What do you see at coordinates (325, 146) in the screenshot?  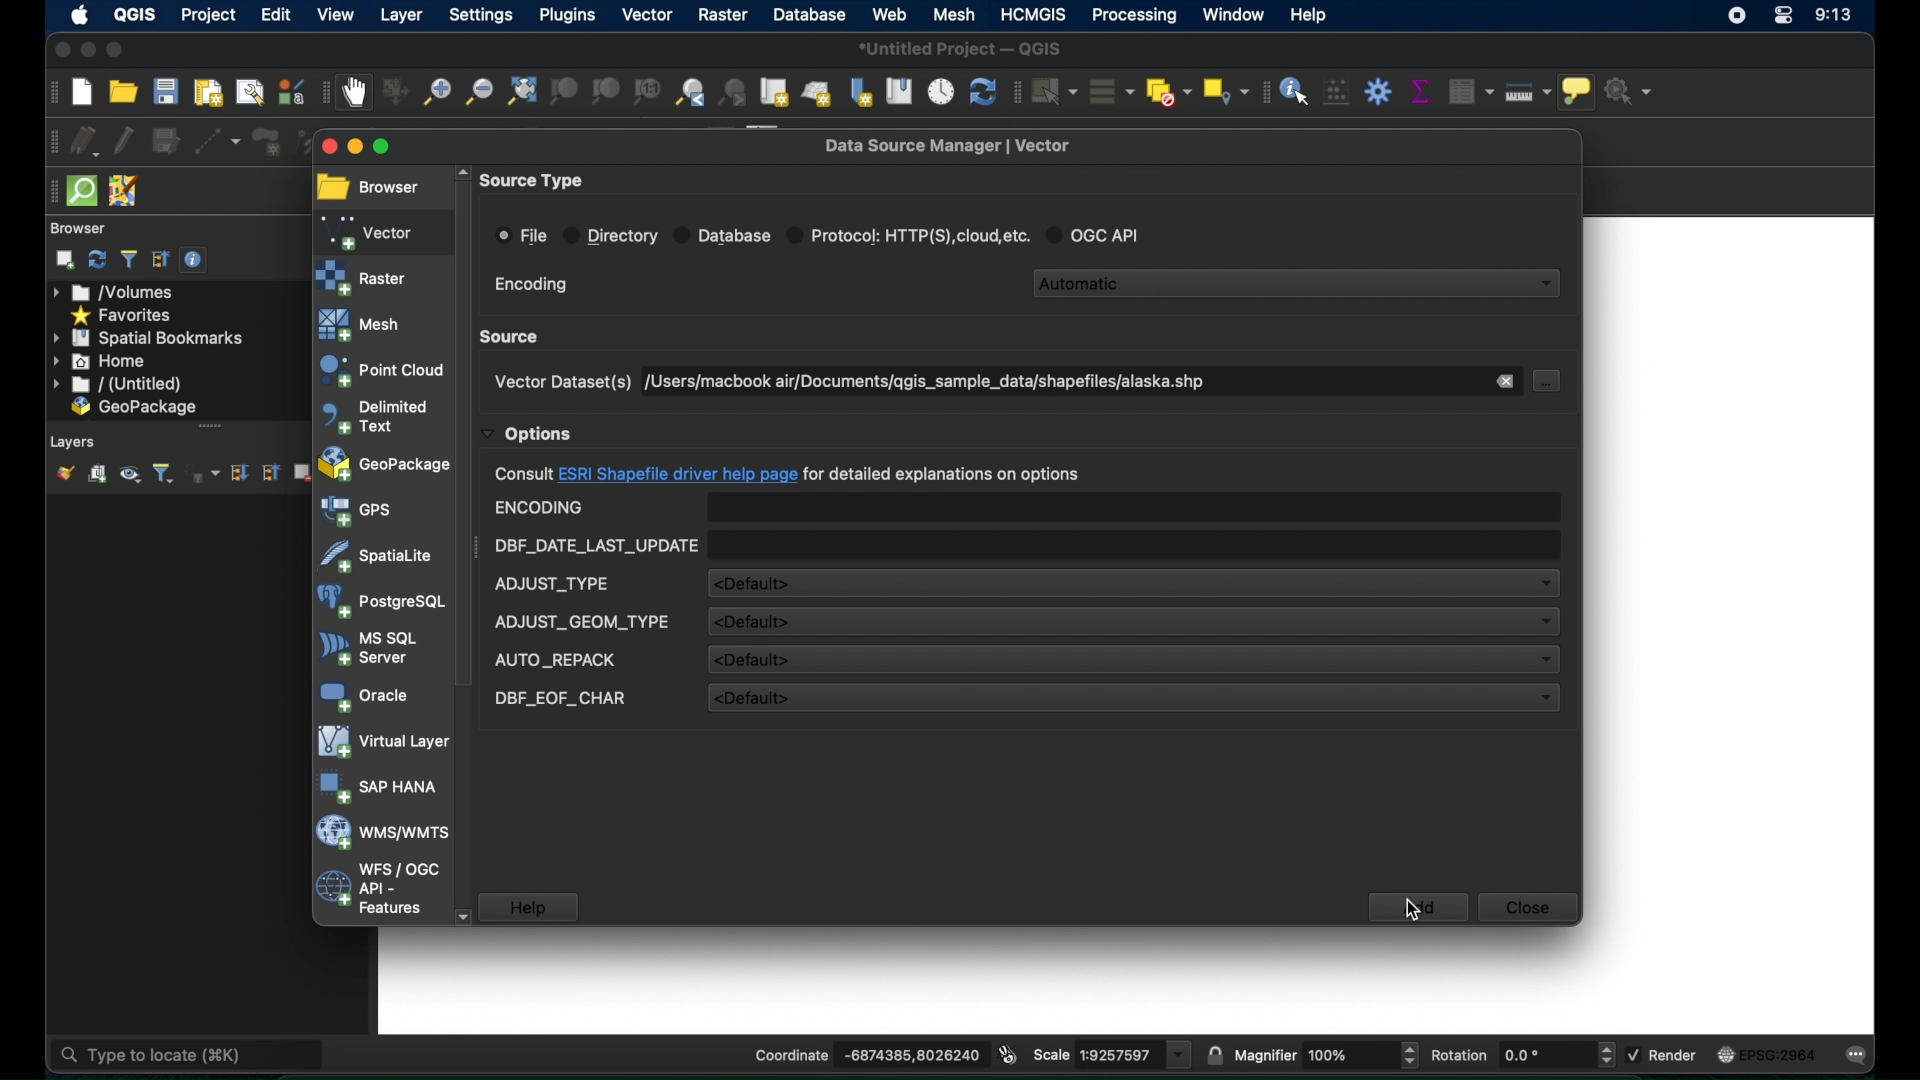 I see `close` at bounding box center [325, 146].